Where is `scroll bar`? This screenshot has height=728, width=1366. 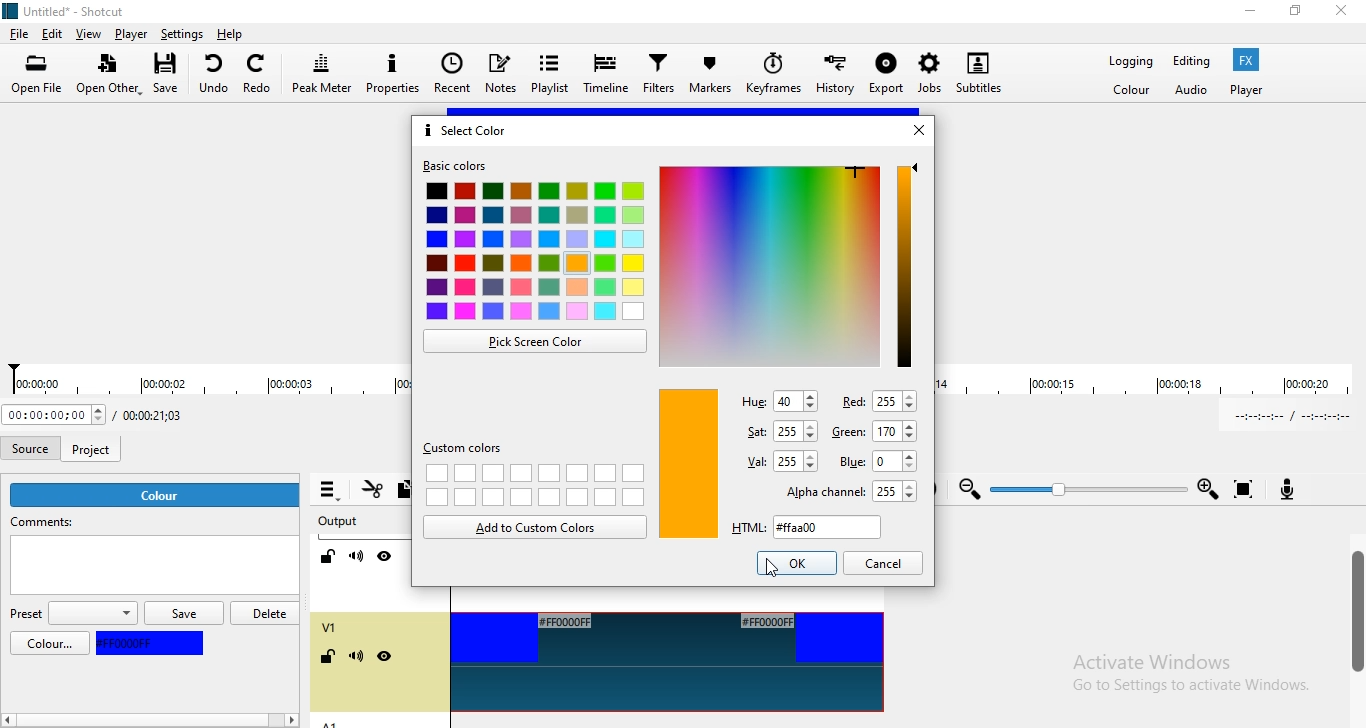
scroll bar is located at coordinates (1355, 615).